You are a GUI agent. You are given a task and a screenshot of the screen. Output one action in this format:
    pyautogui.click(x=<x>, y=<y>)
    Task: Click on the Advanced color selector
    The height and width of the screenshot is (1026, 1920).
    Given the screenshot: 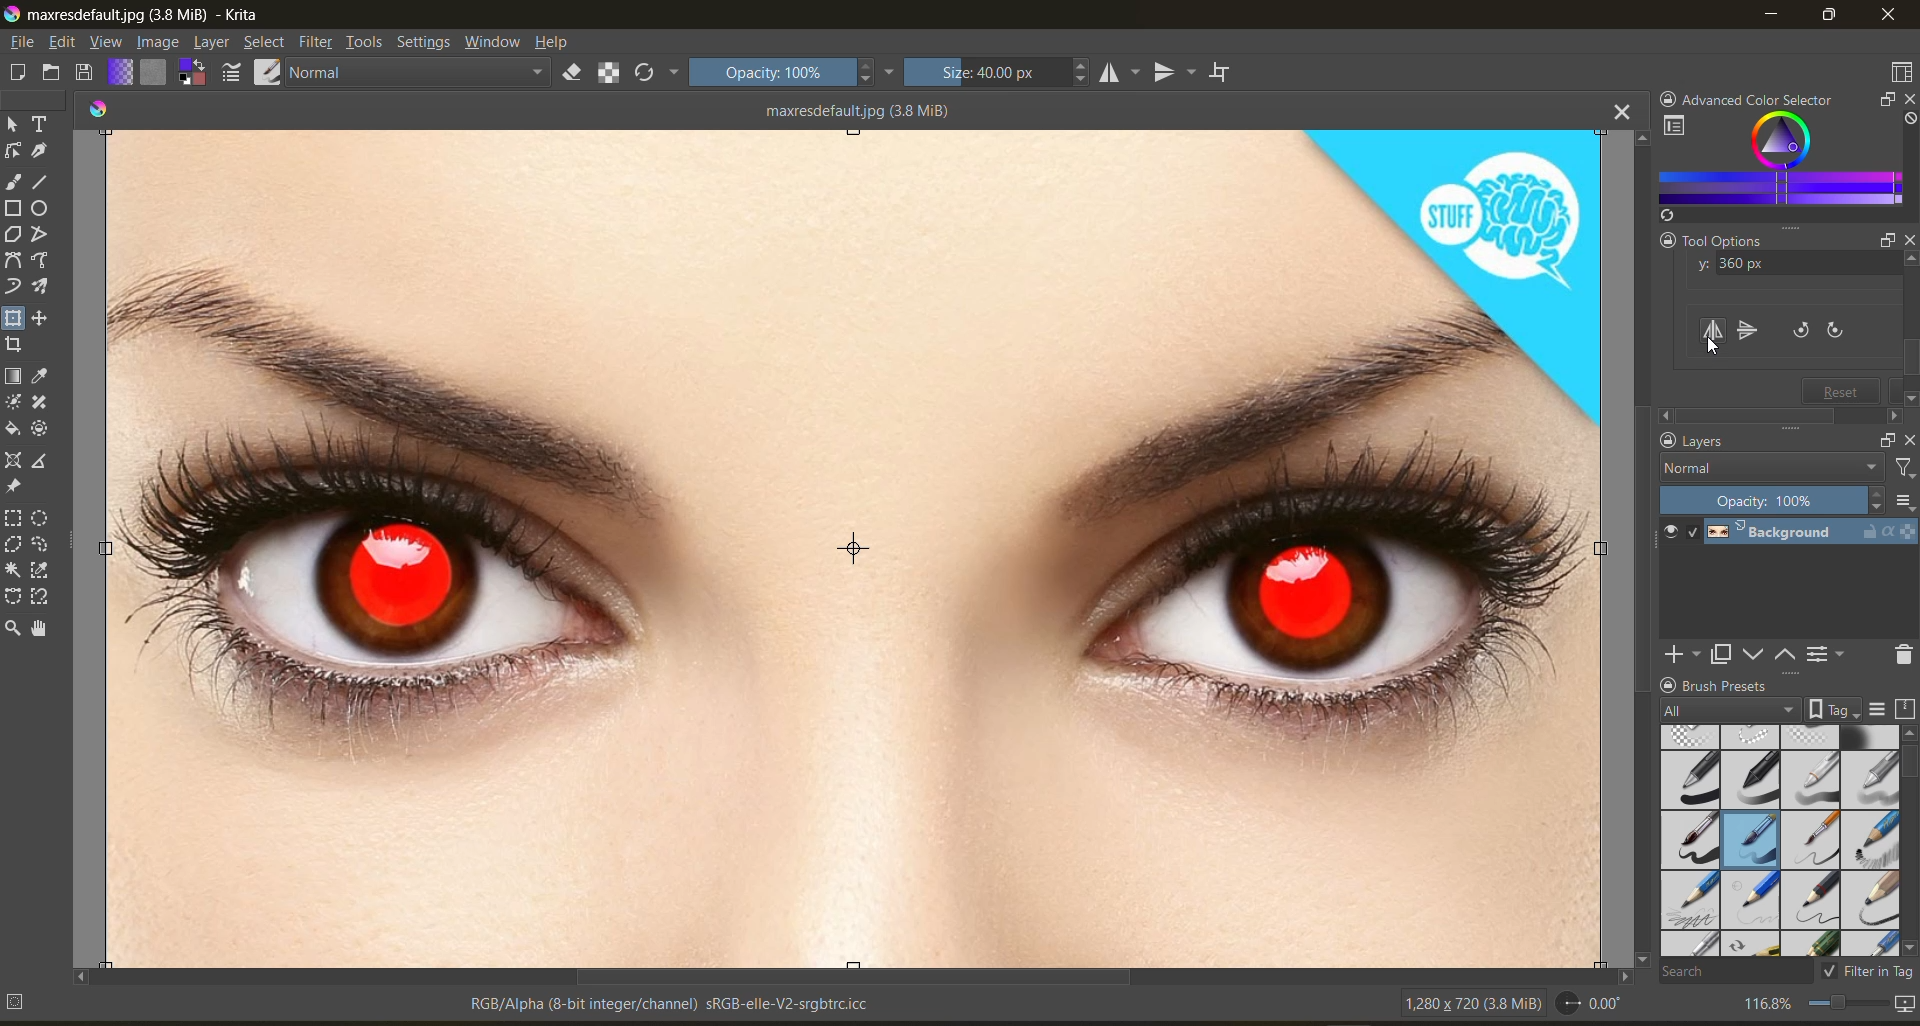 What is the action you would take?
    pyautogui.click(x=1765, y=95)
    